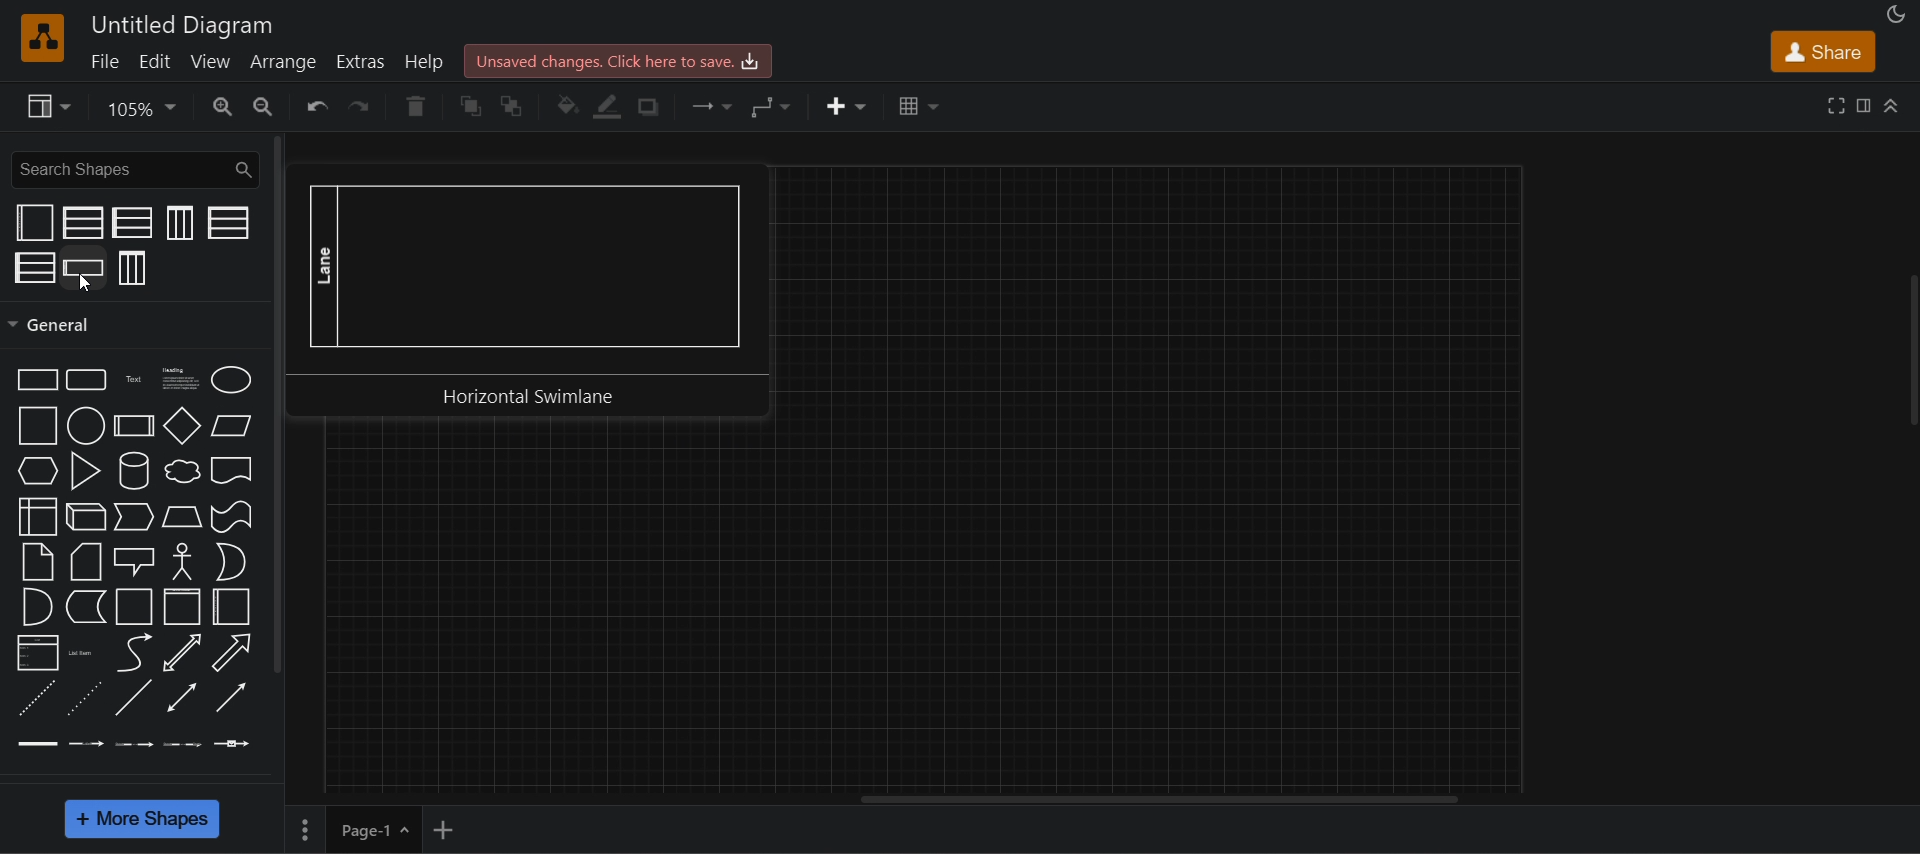  What do you see at coordinates (82, 654) in the screenshot?
I see `list item` at bounding box center [82, 654].